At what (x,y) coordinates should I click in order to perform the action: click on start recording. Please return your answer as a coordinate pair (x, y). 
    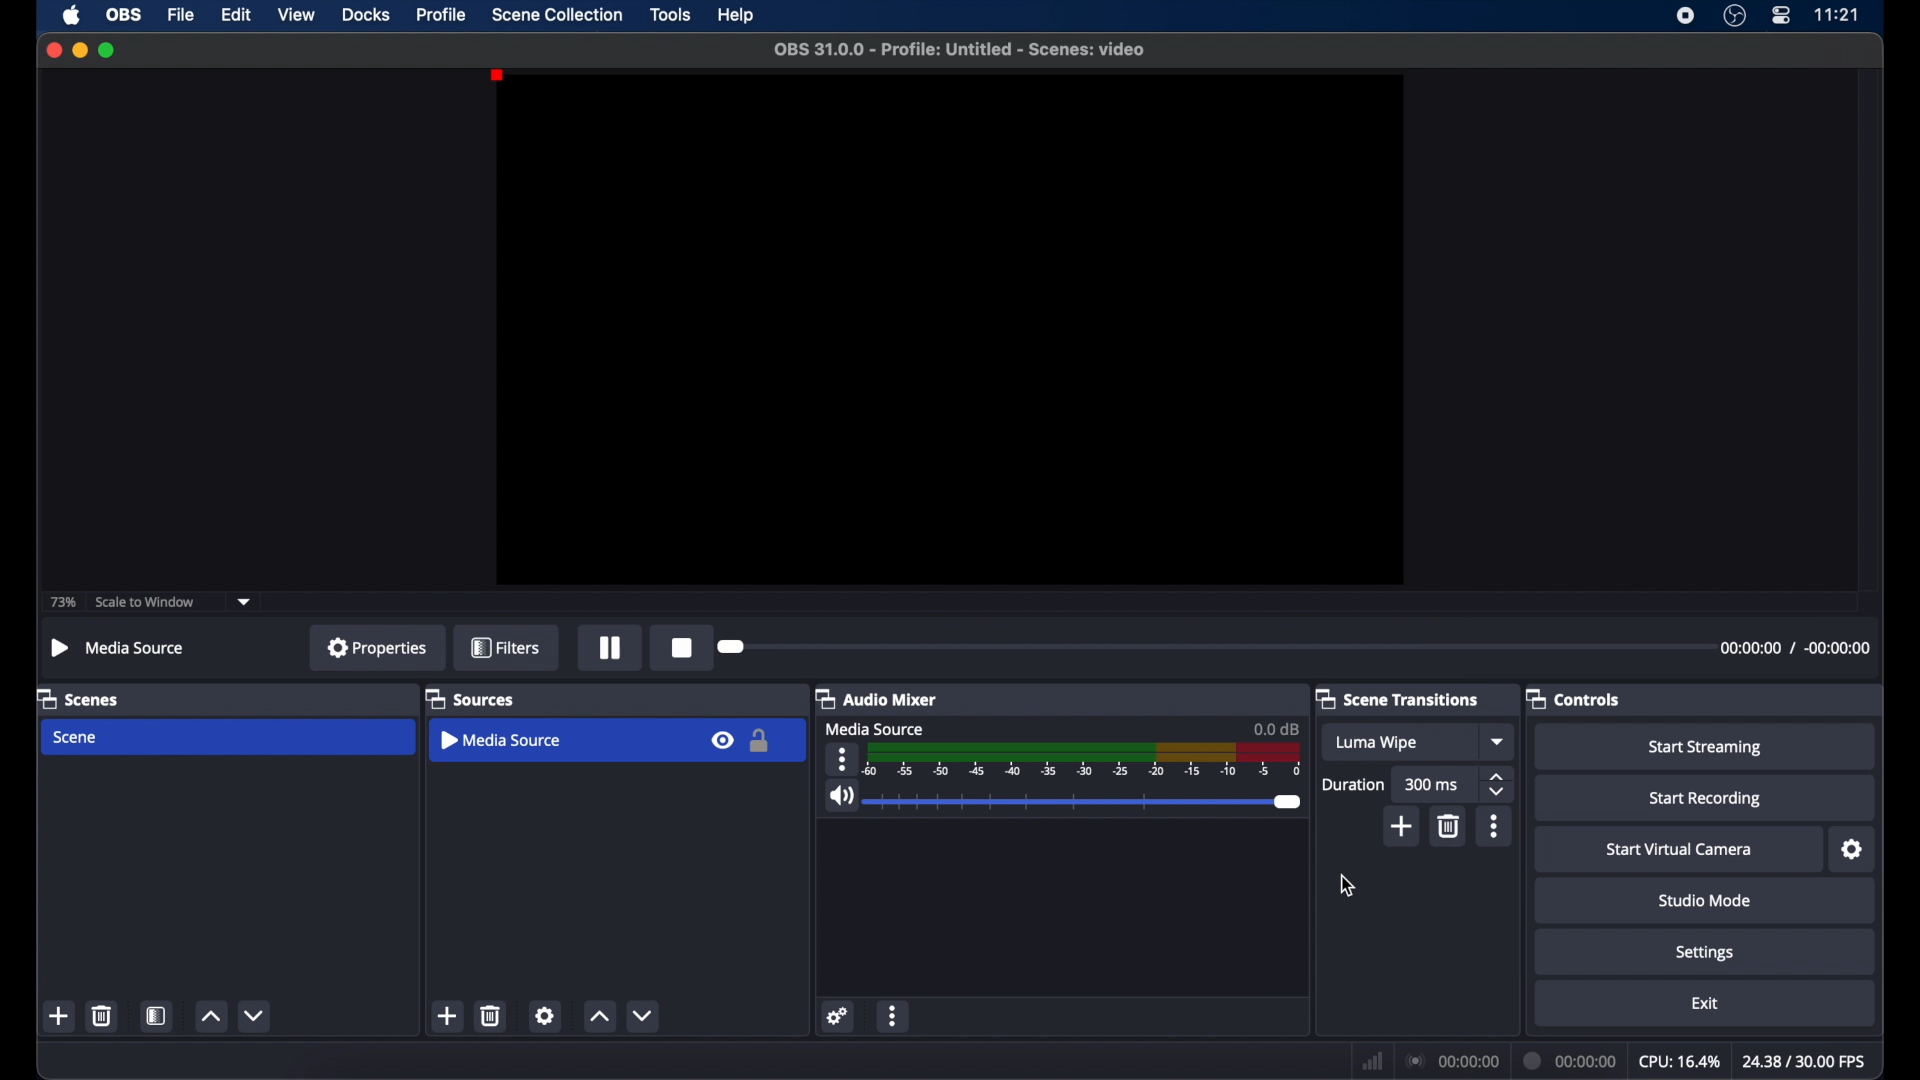
    Looking at the image, I should click on (1706, 799).